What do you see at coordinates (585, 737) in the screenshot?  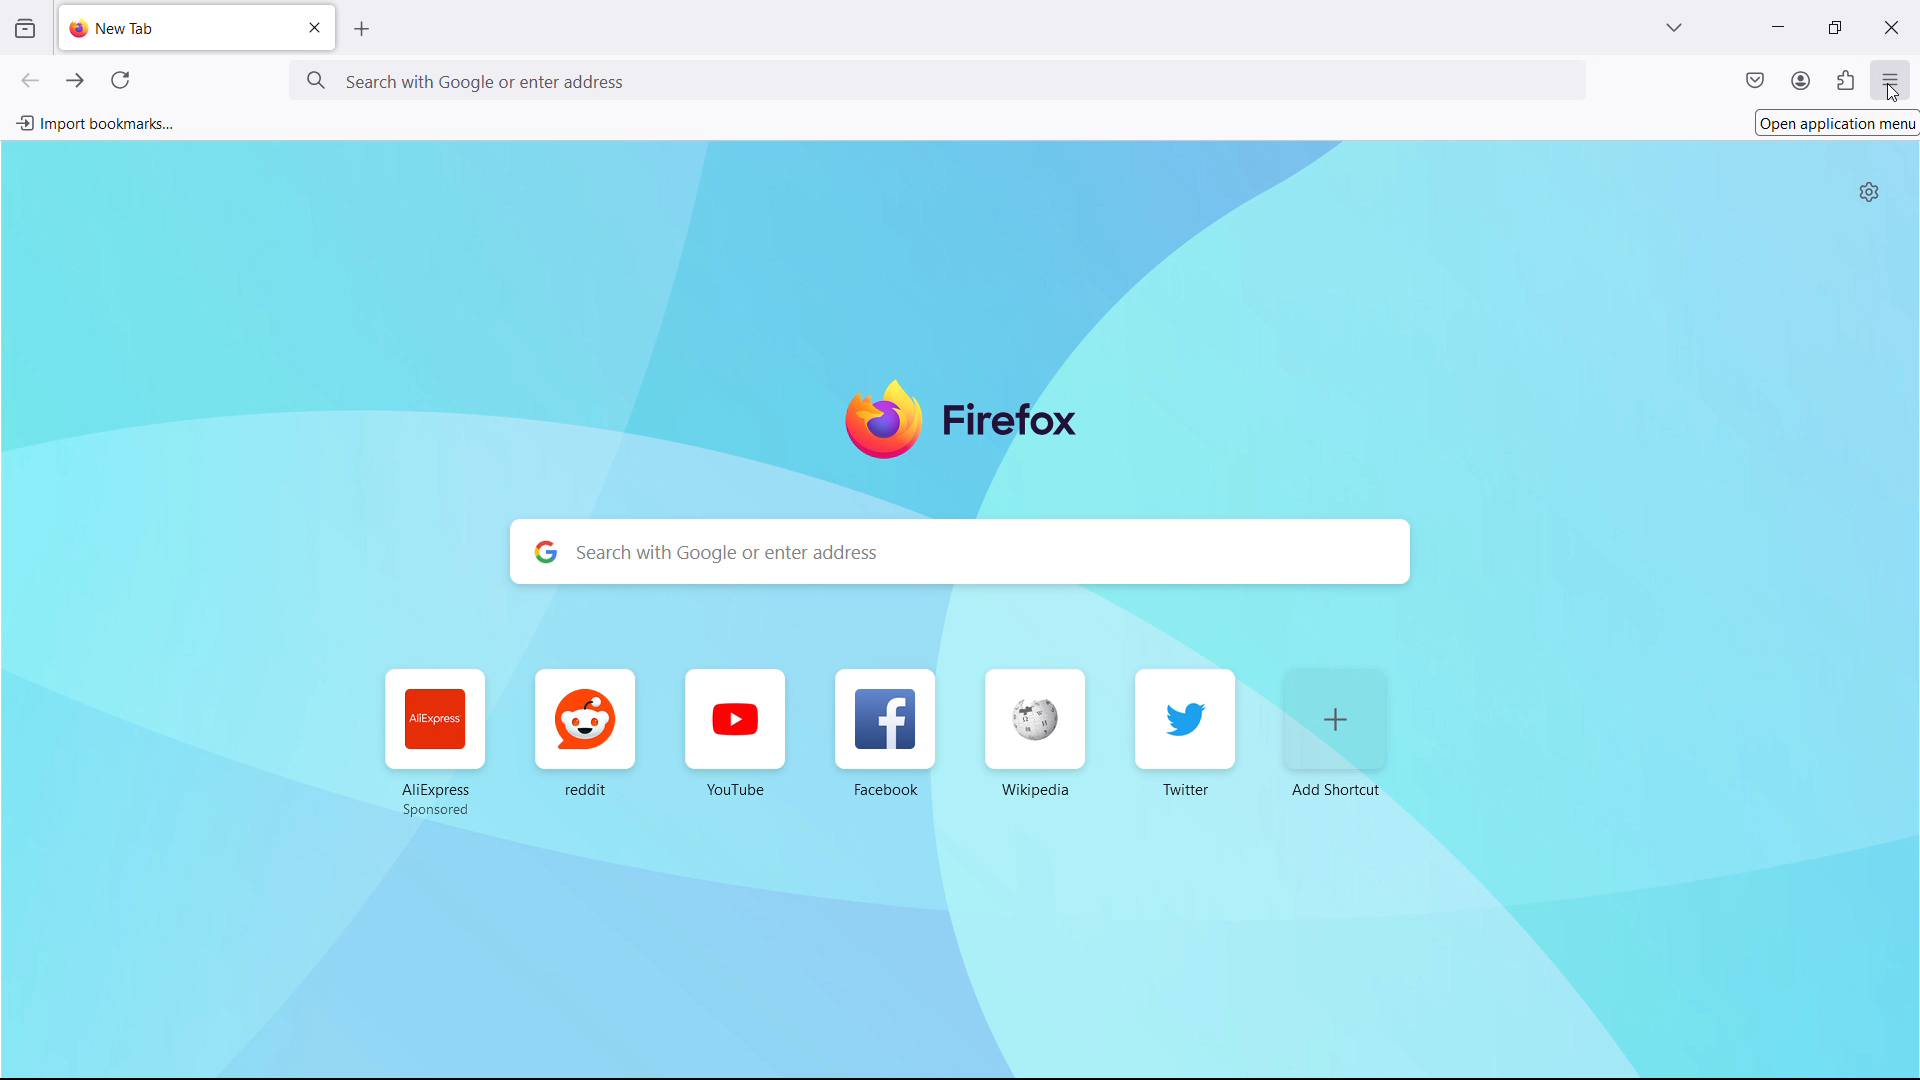 I see `reddit` at bounding box center [585, 737].